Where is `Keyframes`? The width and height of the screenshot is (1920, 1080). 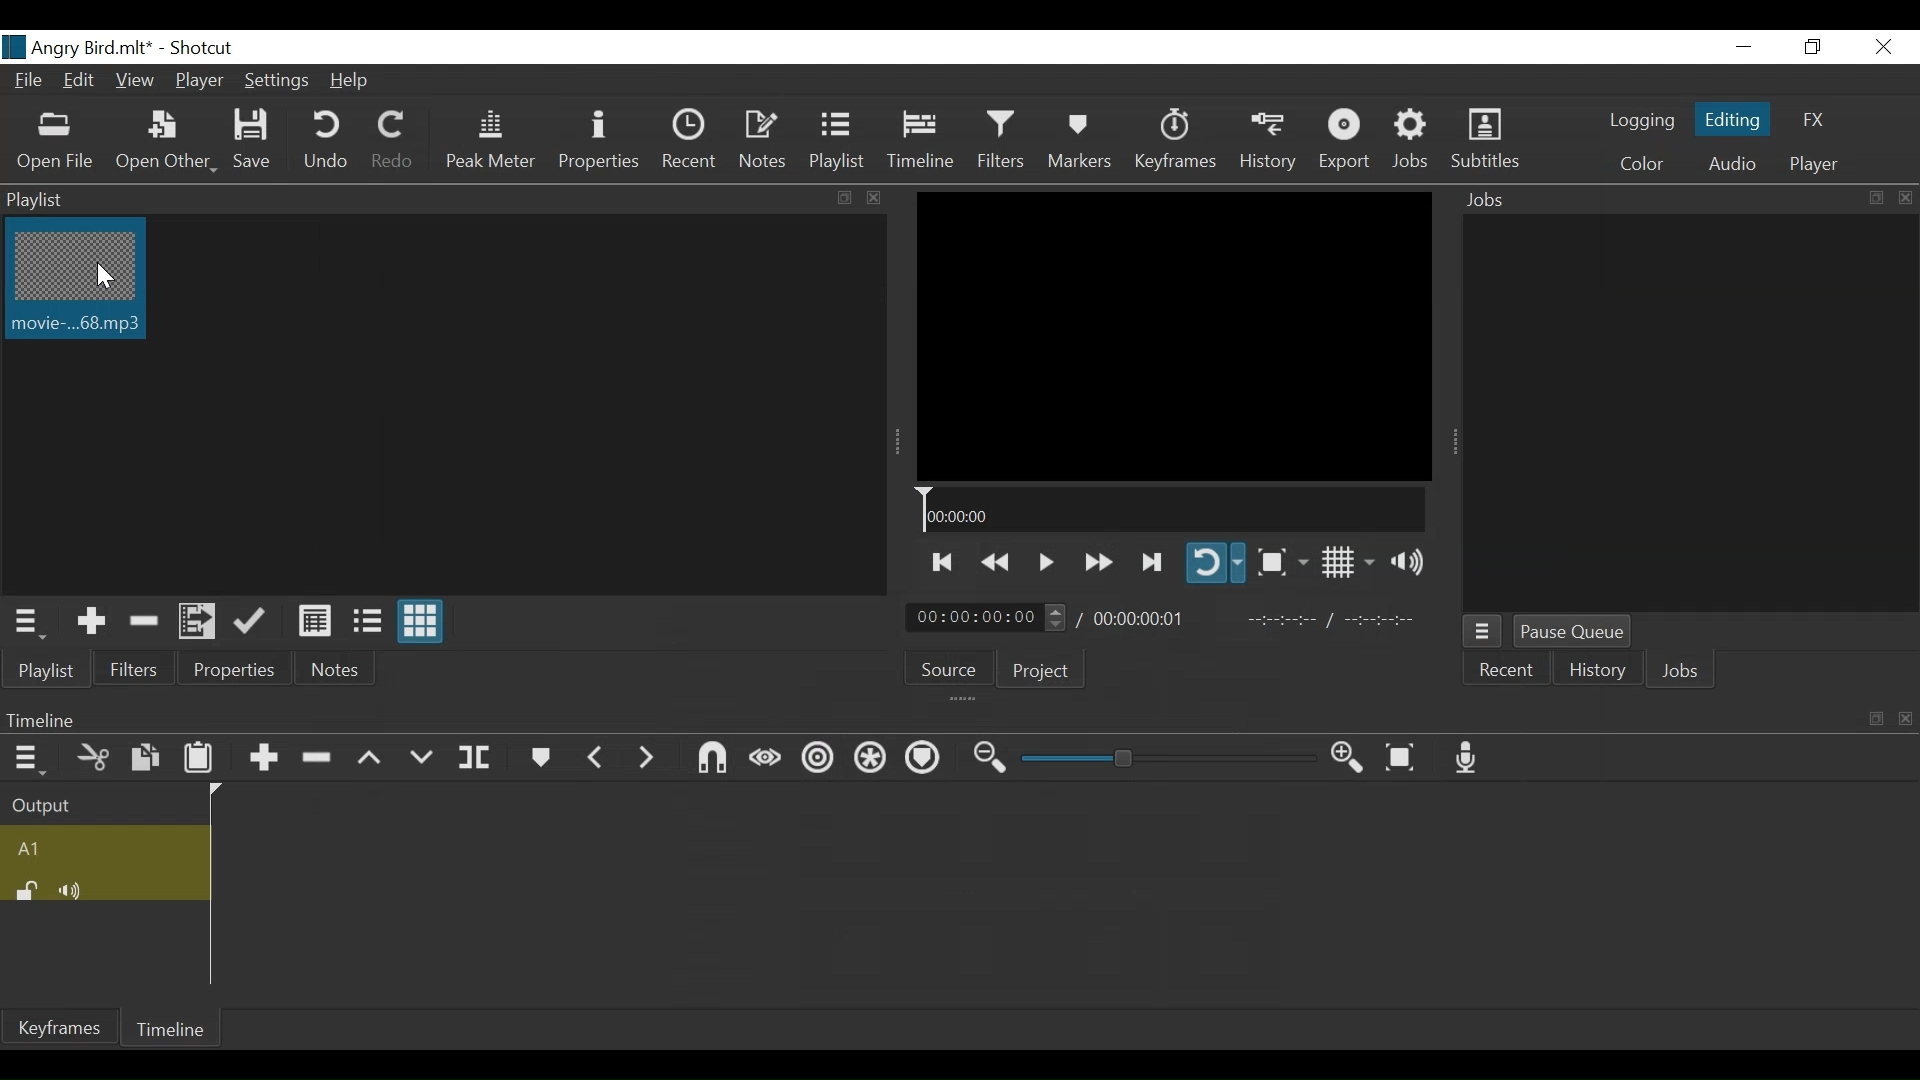
Keyframes is located at coordinates (1174, 140).